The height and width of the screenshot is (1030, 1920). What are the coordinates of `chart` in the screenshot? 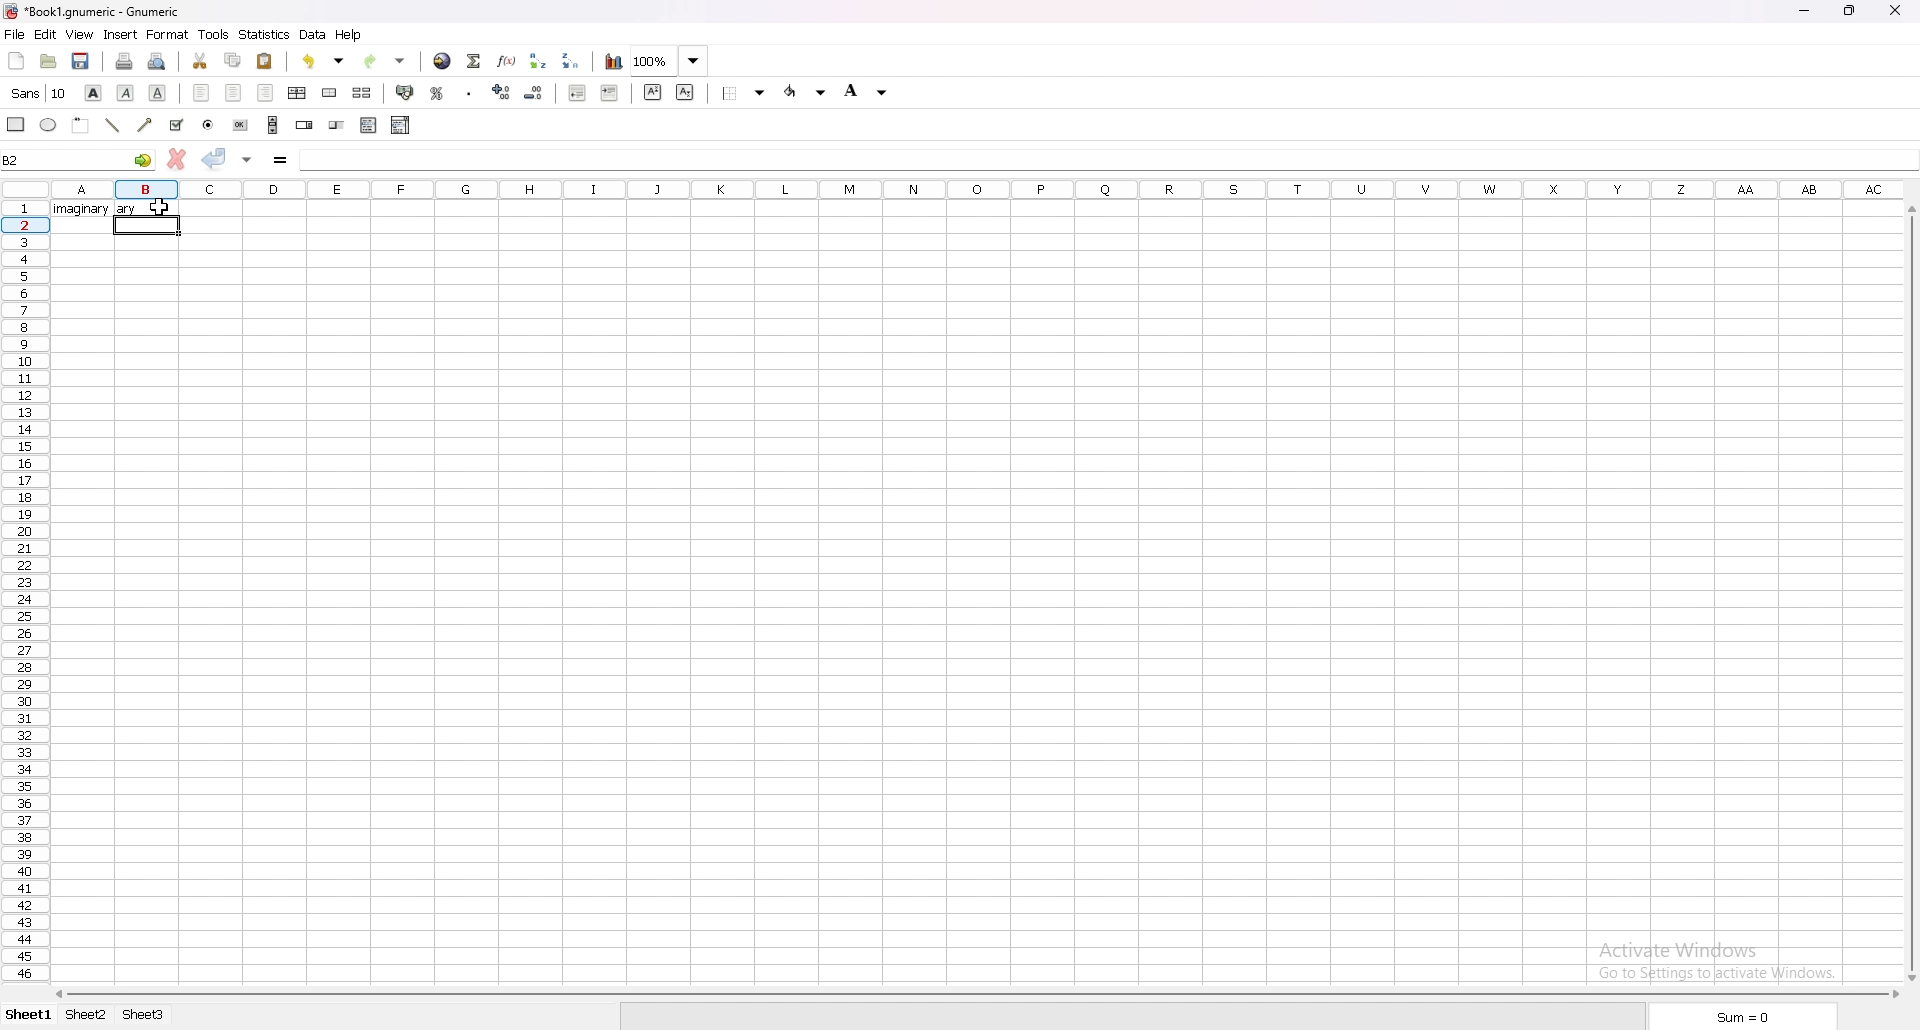 It's located at (613, 62).